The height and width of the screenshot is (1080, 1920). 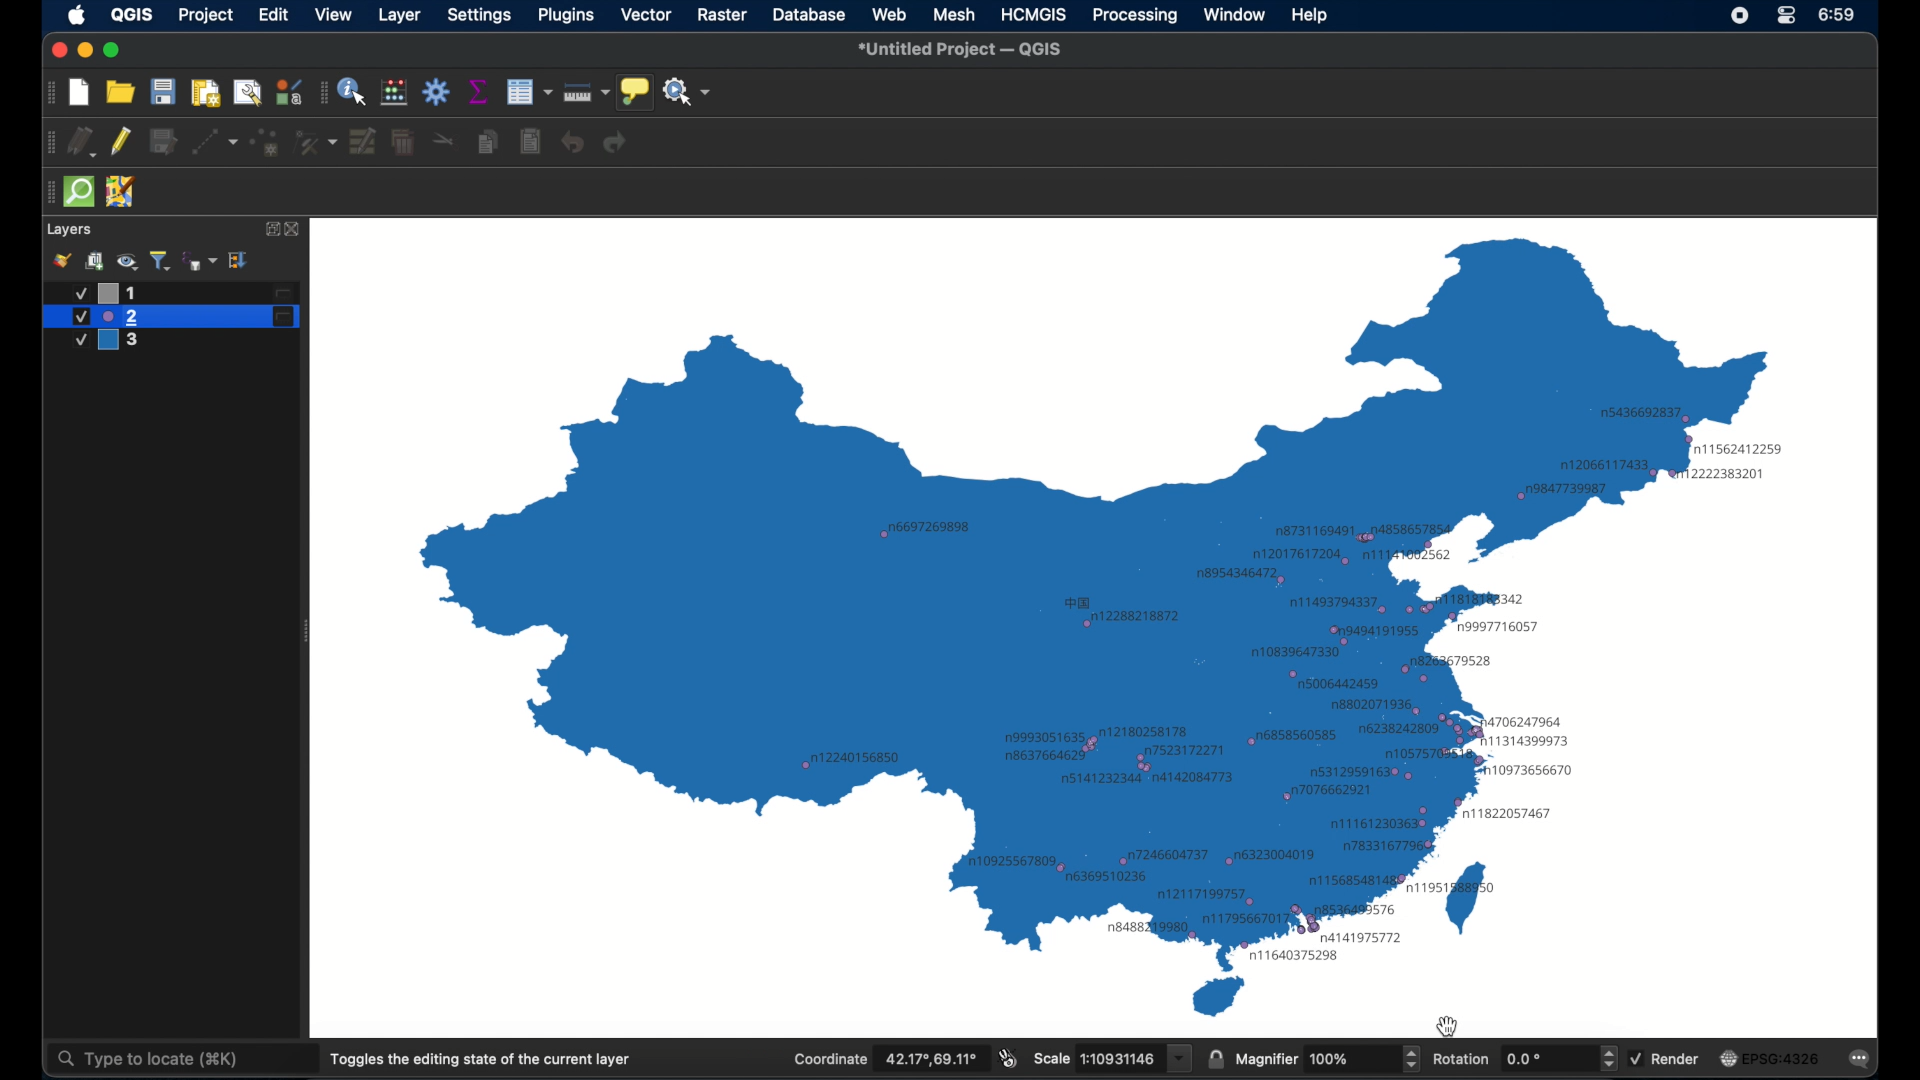 What do you see at coordinates (722, 15) in the screenshot?
I see `raster` at bounding box center [722, 15].